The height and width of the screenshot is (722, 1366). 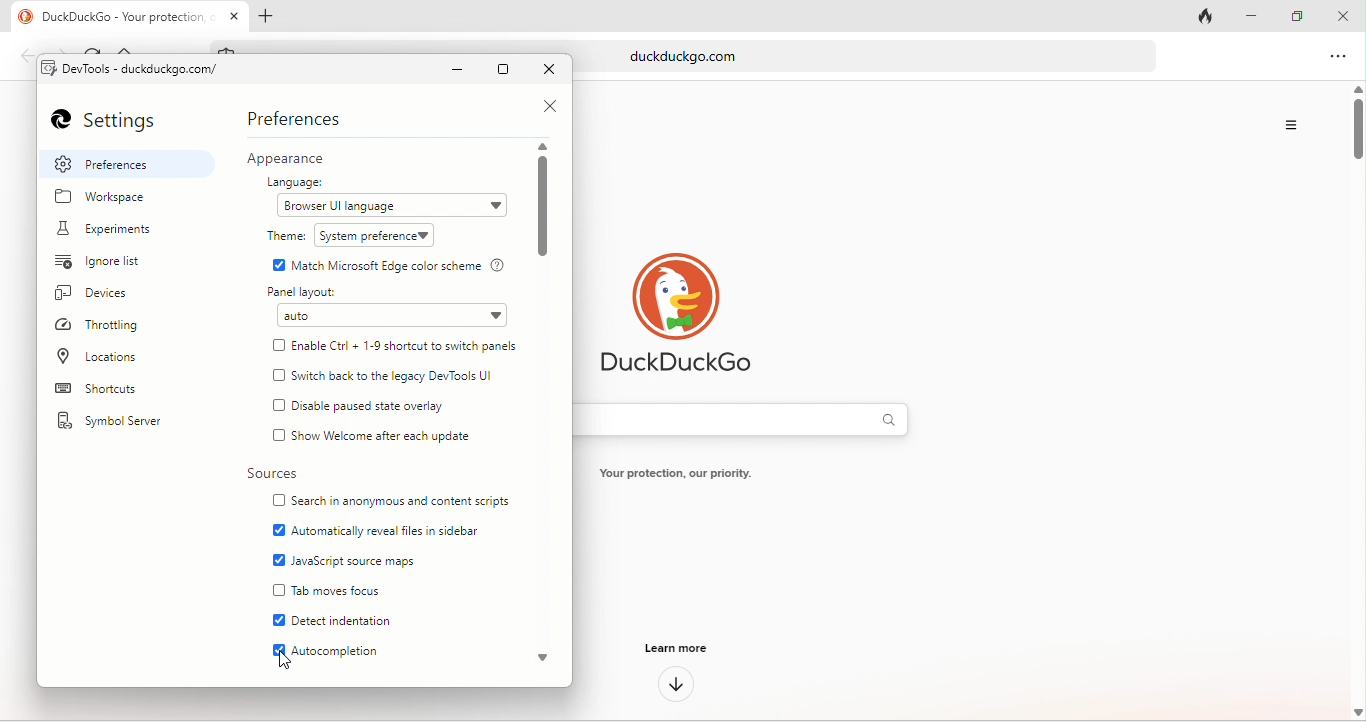 I want to click on checkbox, so click(x=279, y=502).